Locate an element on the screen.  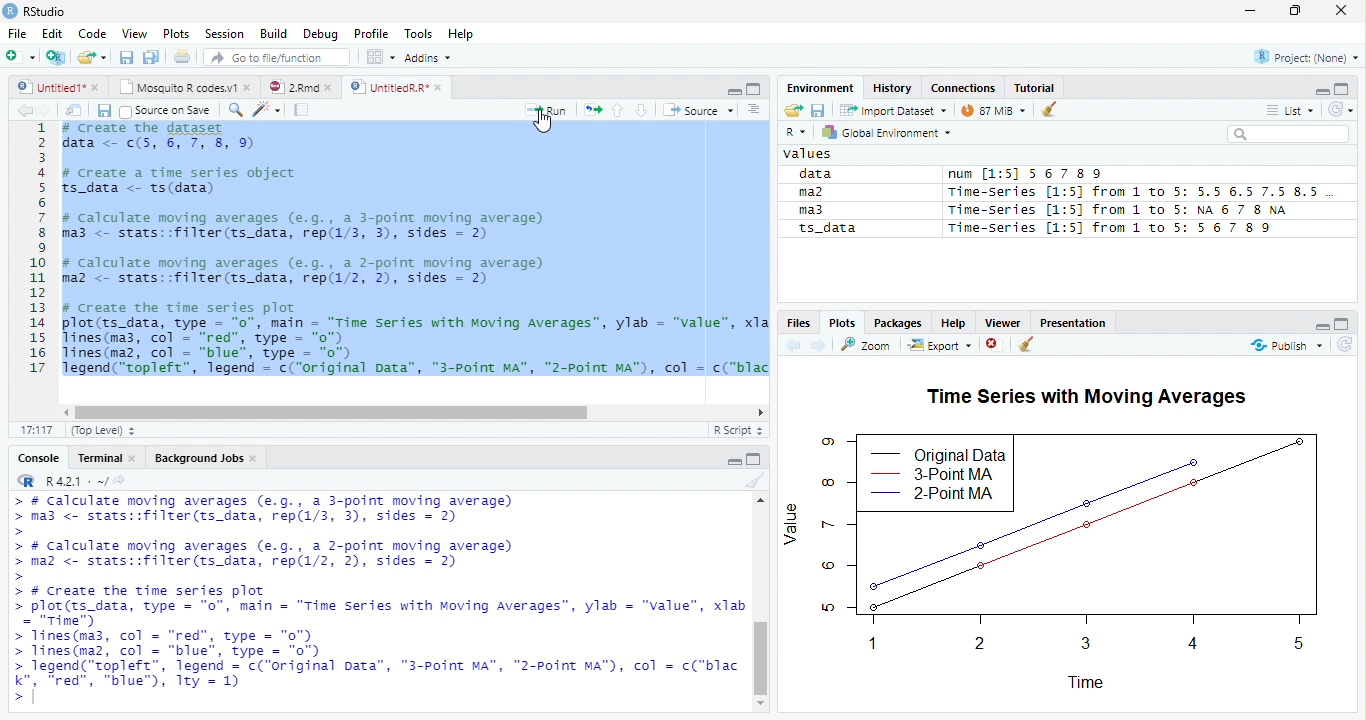
save is located at coordinates (103, 111).